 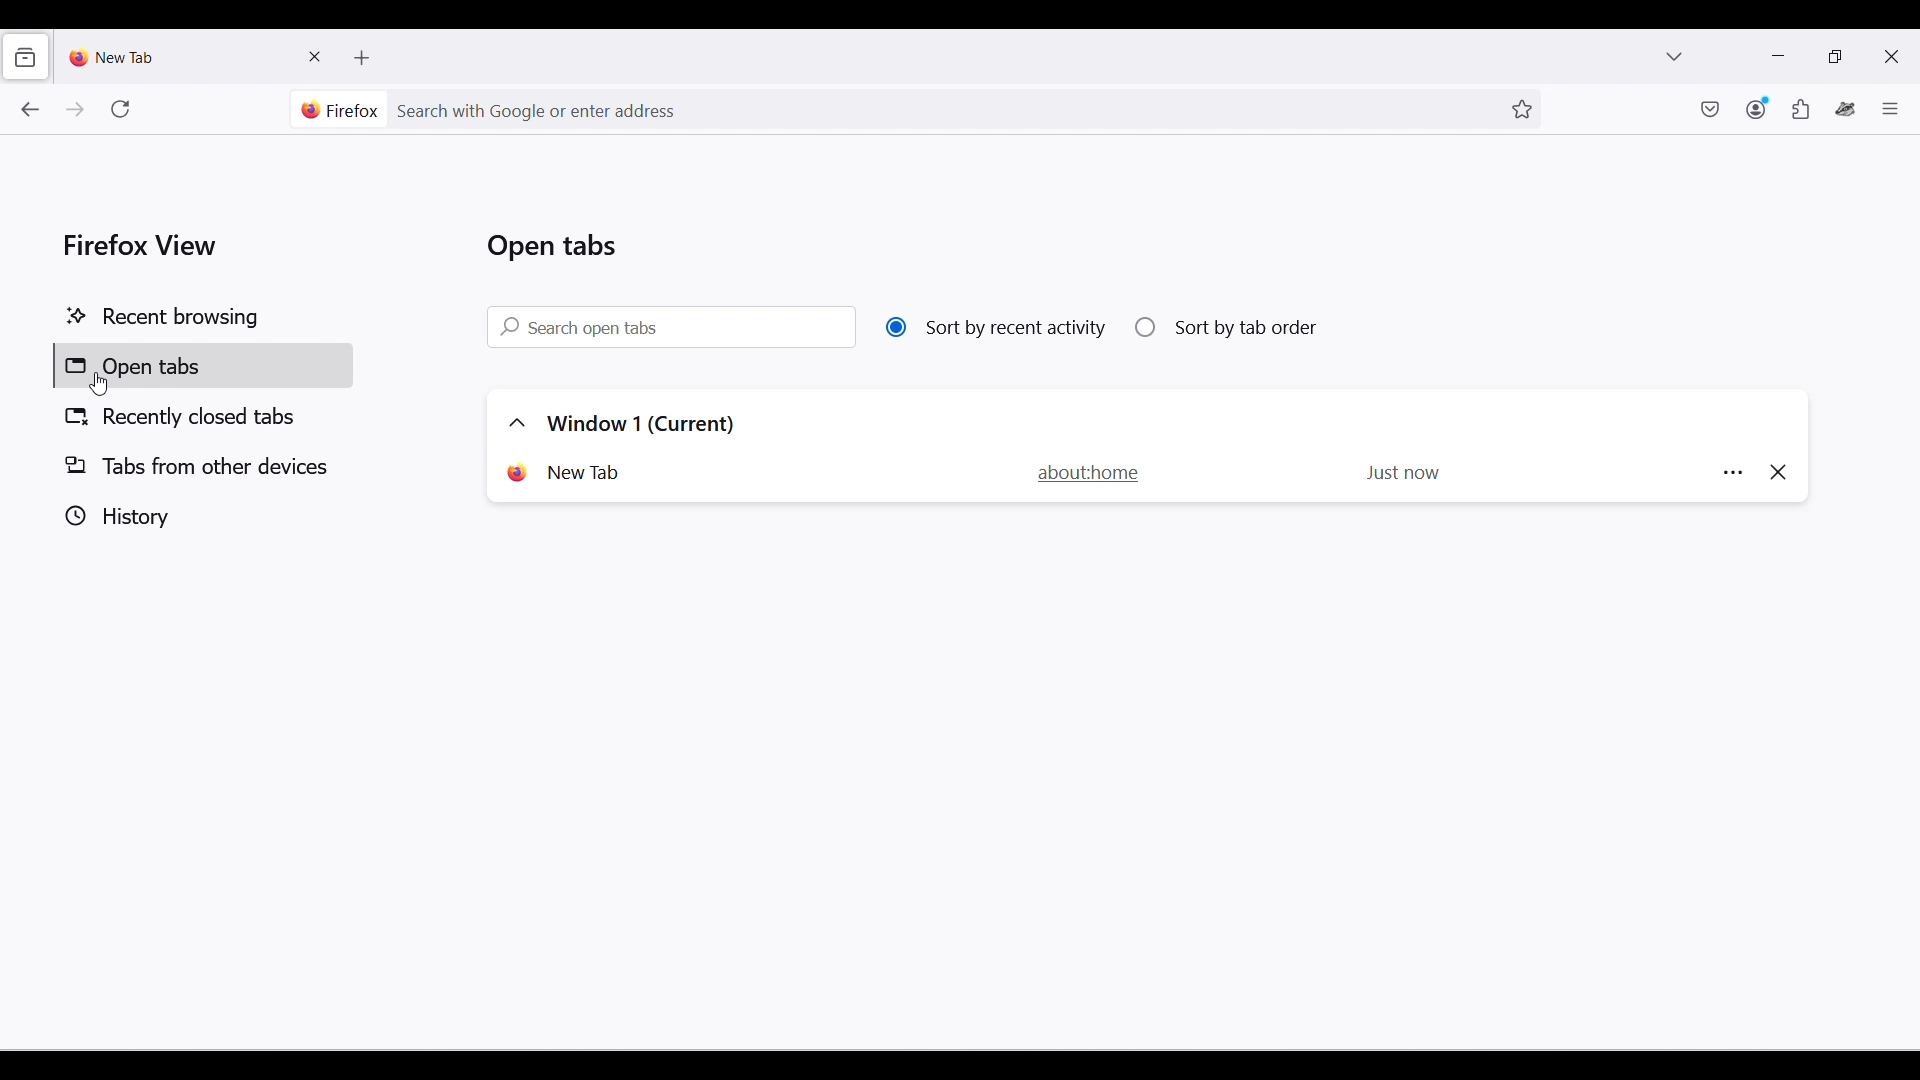 I want to click on Section title - Window 1 (Current), so click(x=642, y=424).